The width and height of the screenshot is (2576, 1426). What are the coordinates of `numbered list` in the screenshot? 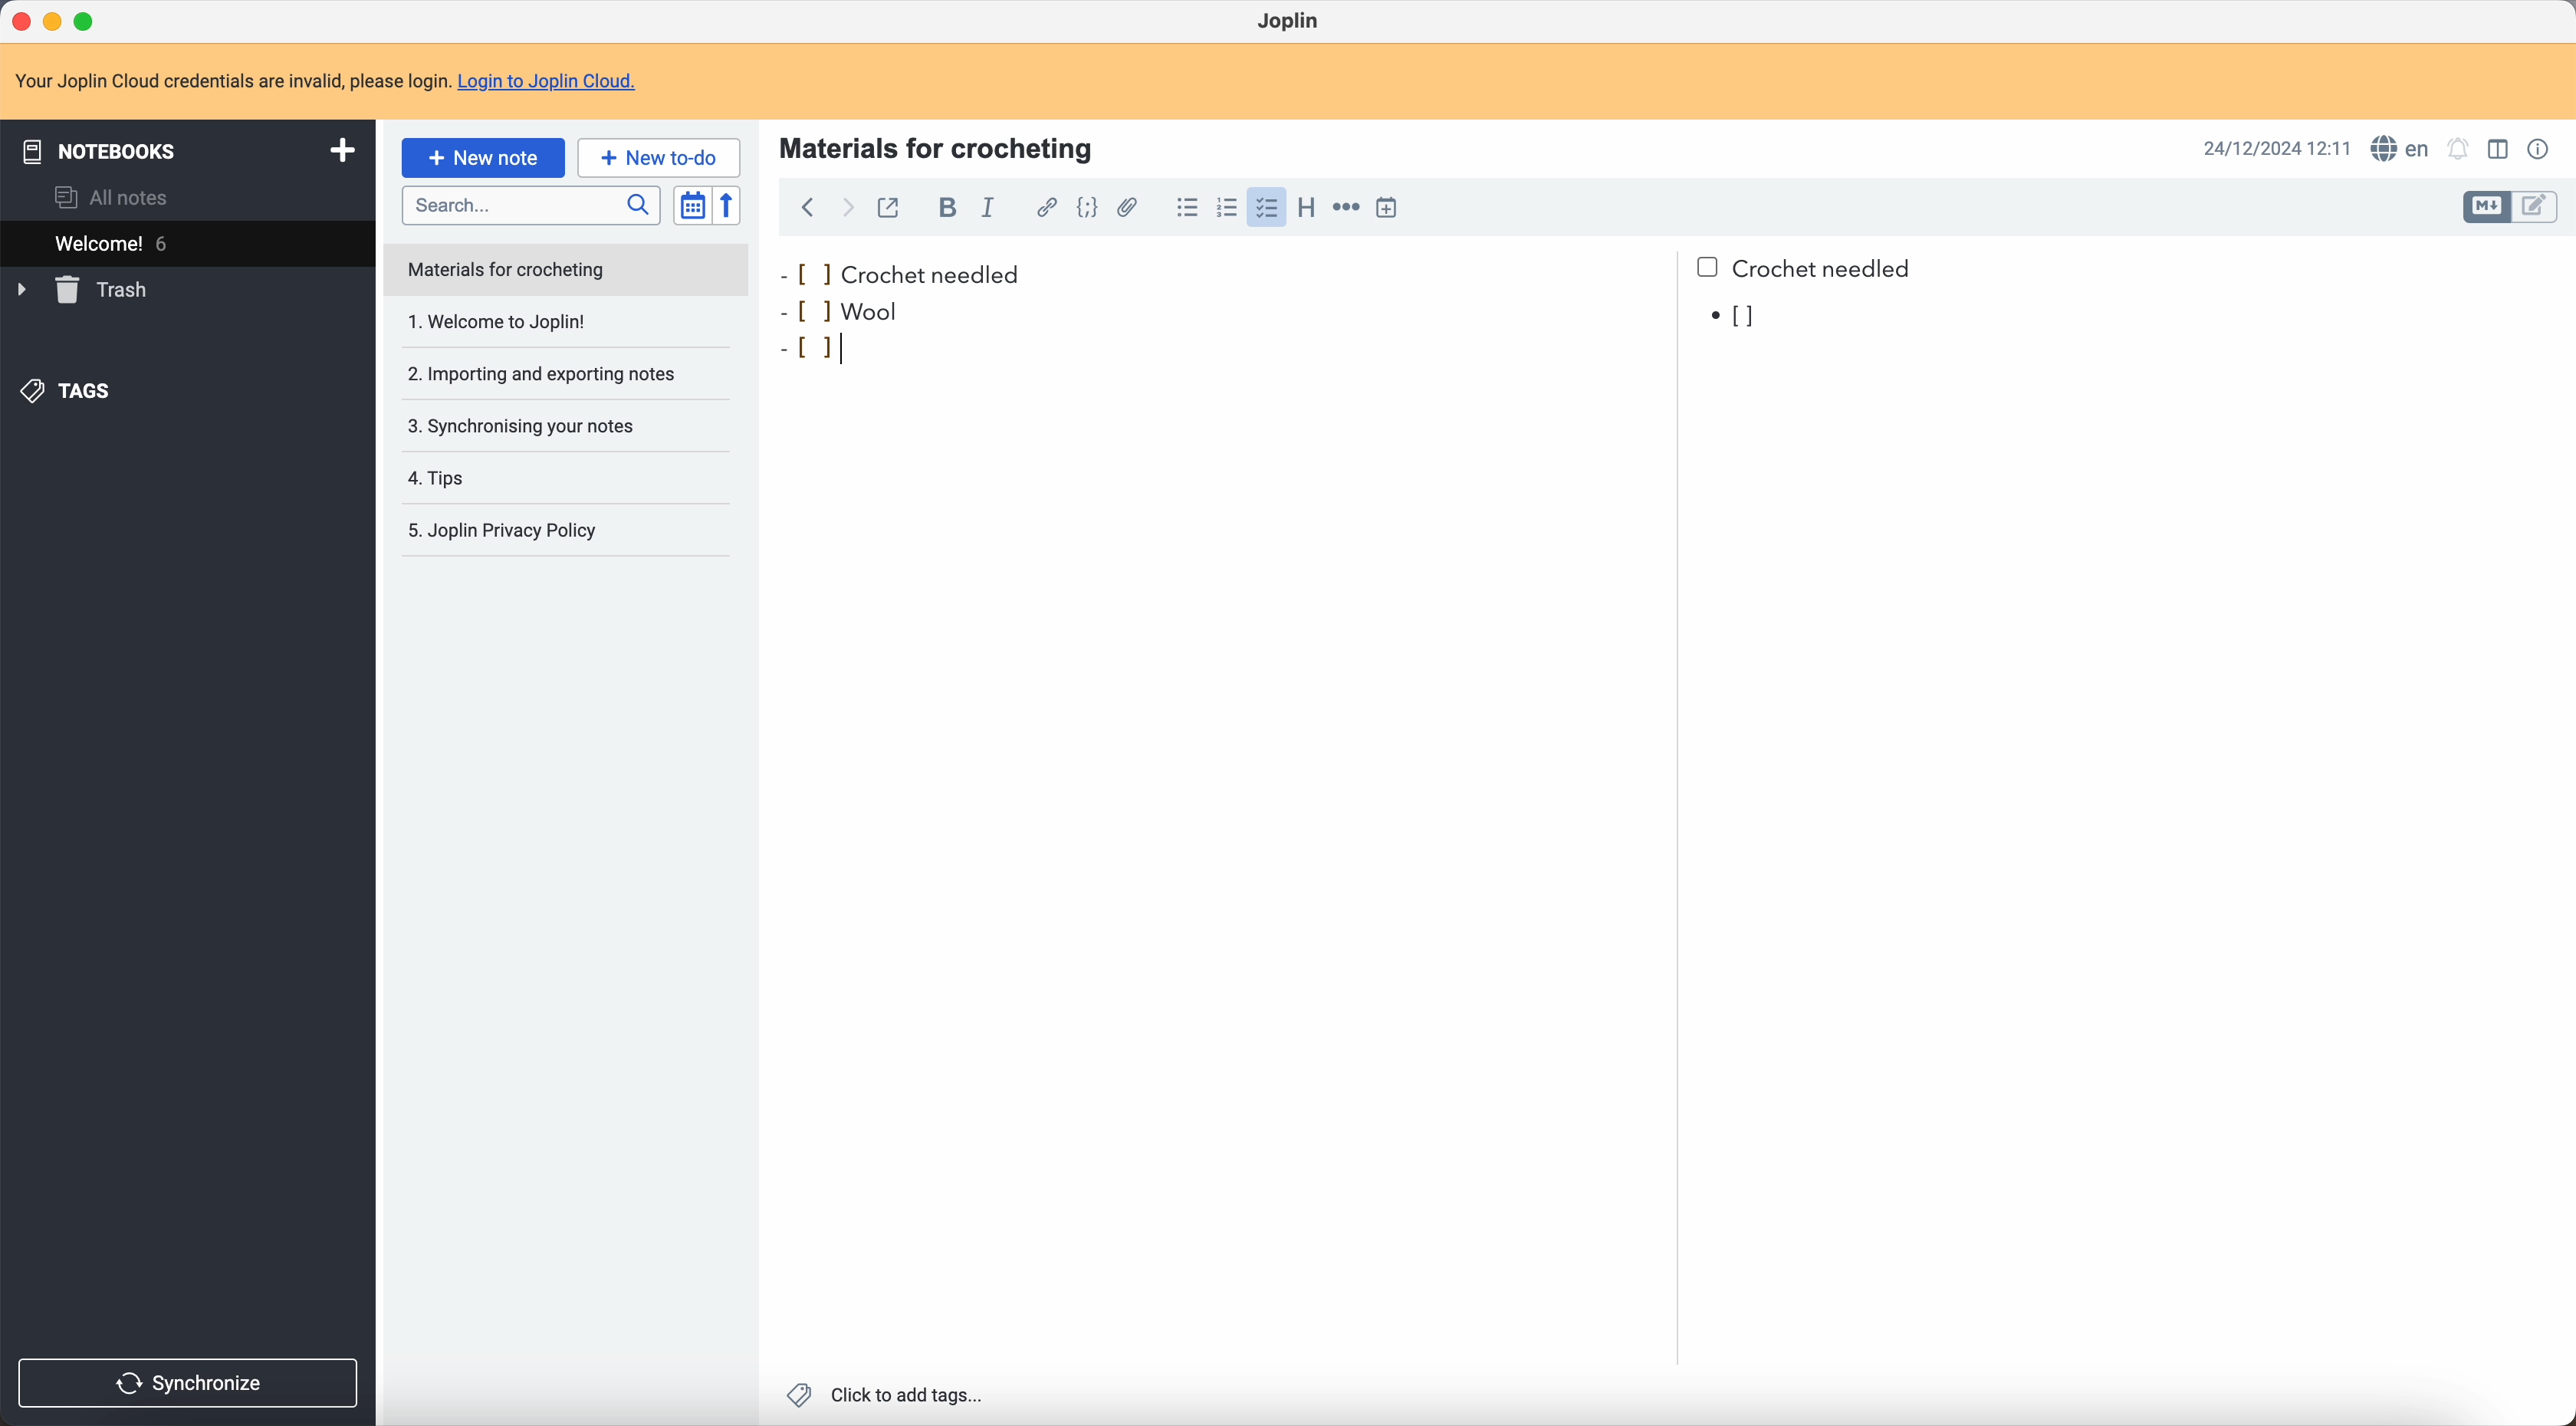 It's located at (1225, 208).